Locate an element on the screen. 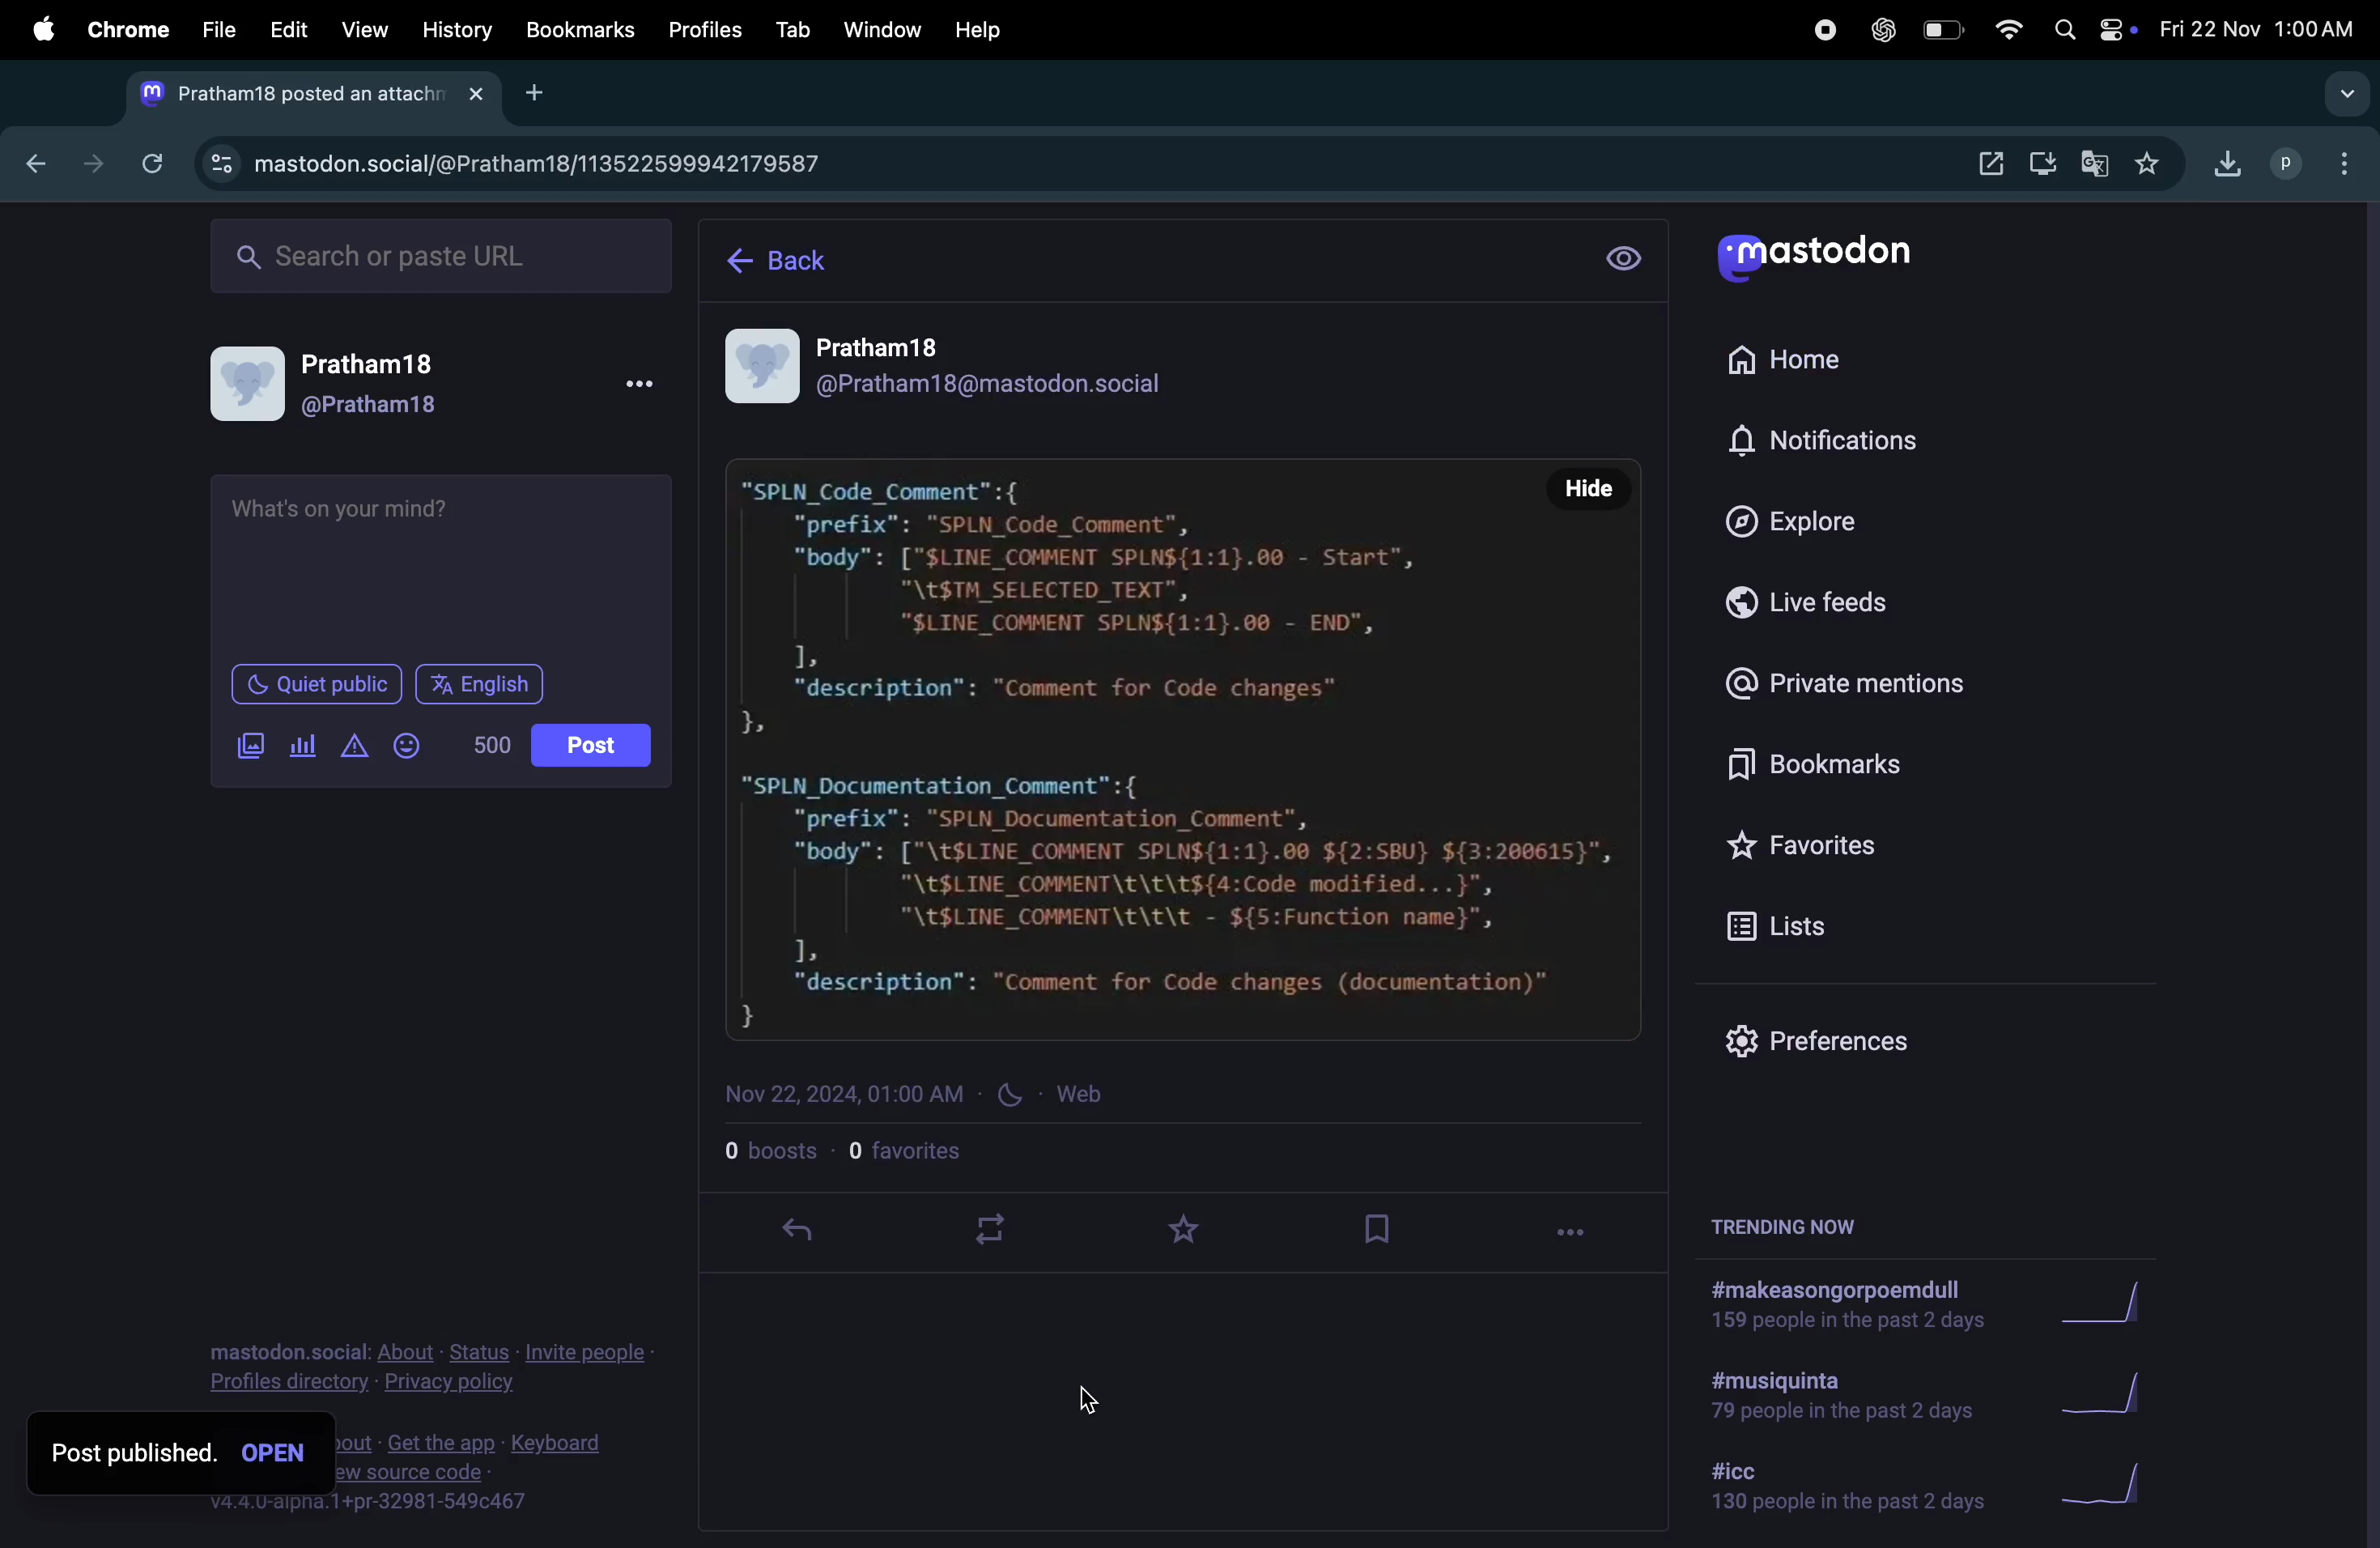 Image resolution: width=2380 pixels, height=1548 pixels. looplay back is located at coordinates (1000, 1230).